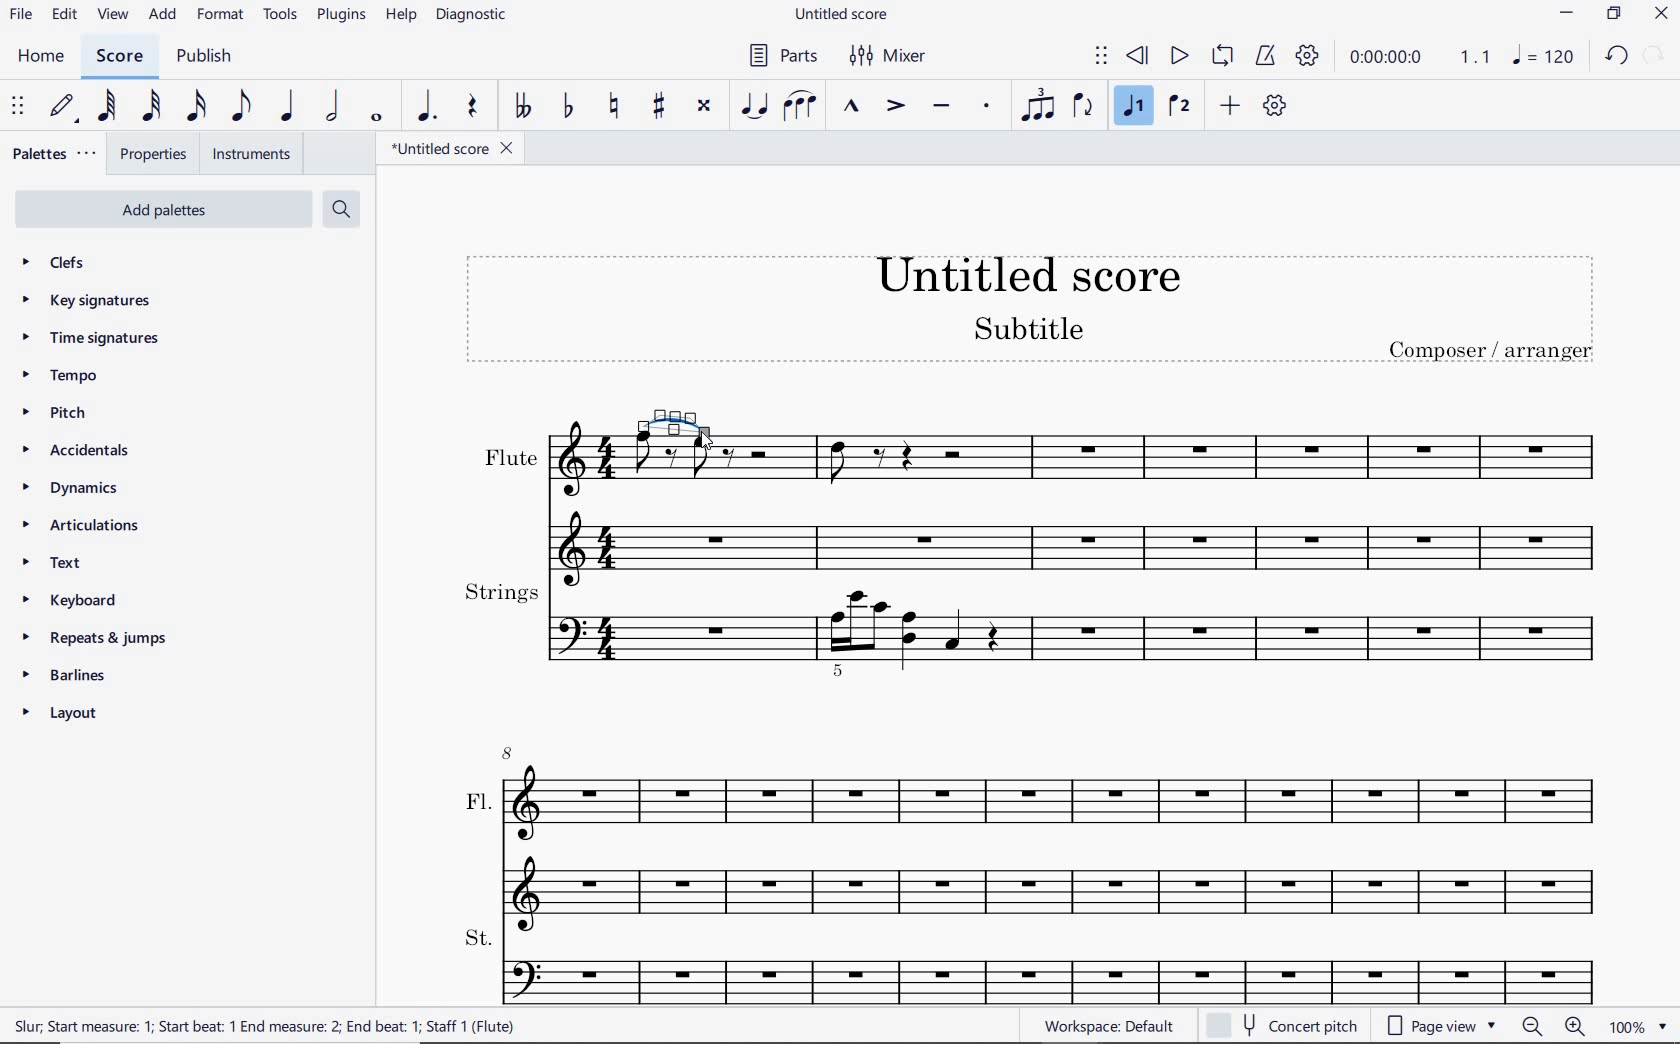 The width and height of the screenshot is (1680, 1044). I want to click on LOOP PLAYBACK, so click(1223, 57).